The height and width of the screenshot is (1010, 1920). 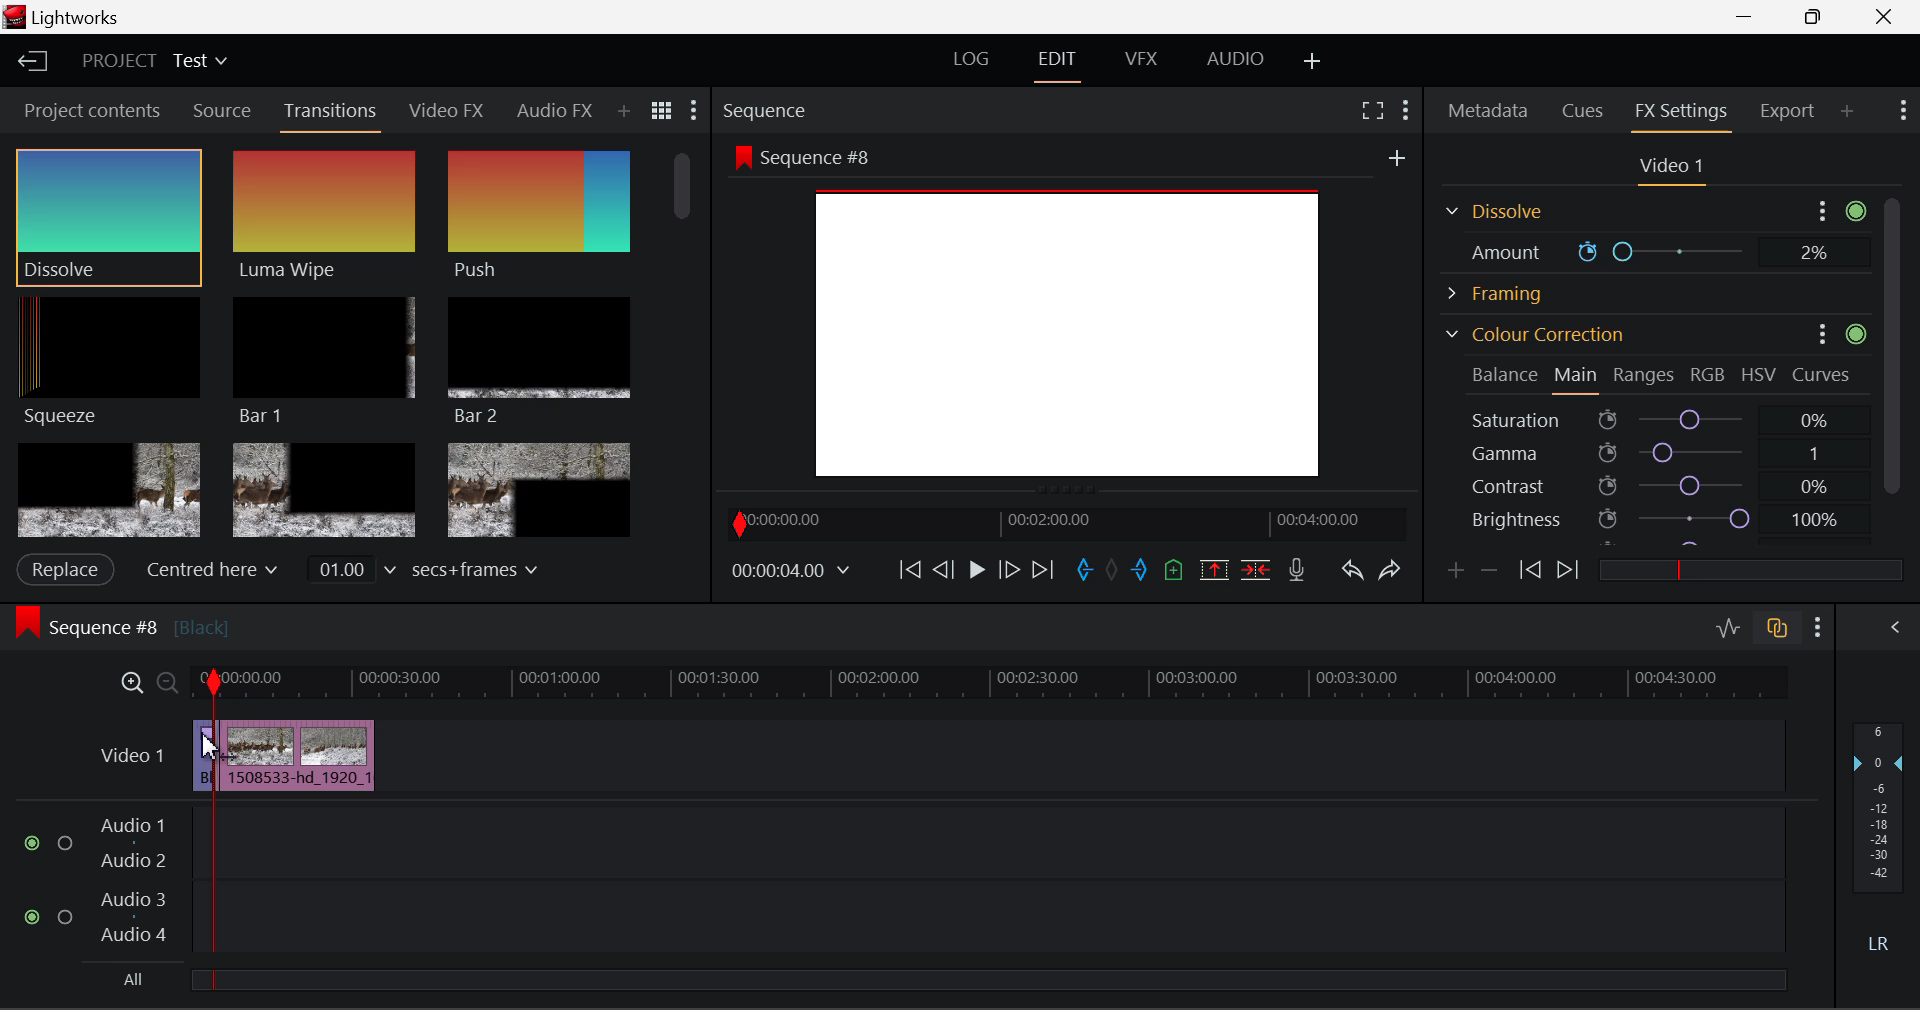 What do you see at coordinates (1790, 110) in the screenshot?
I see `Export Panel` at bounding box center [1790, 110].